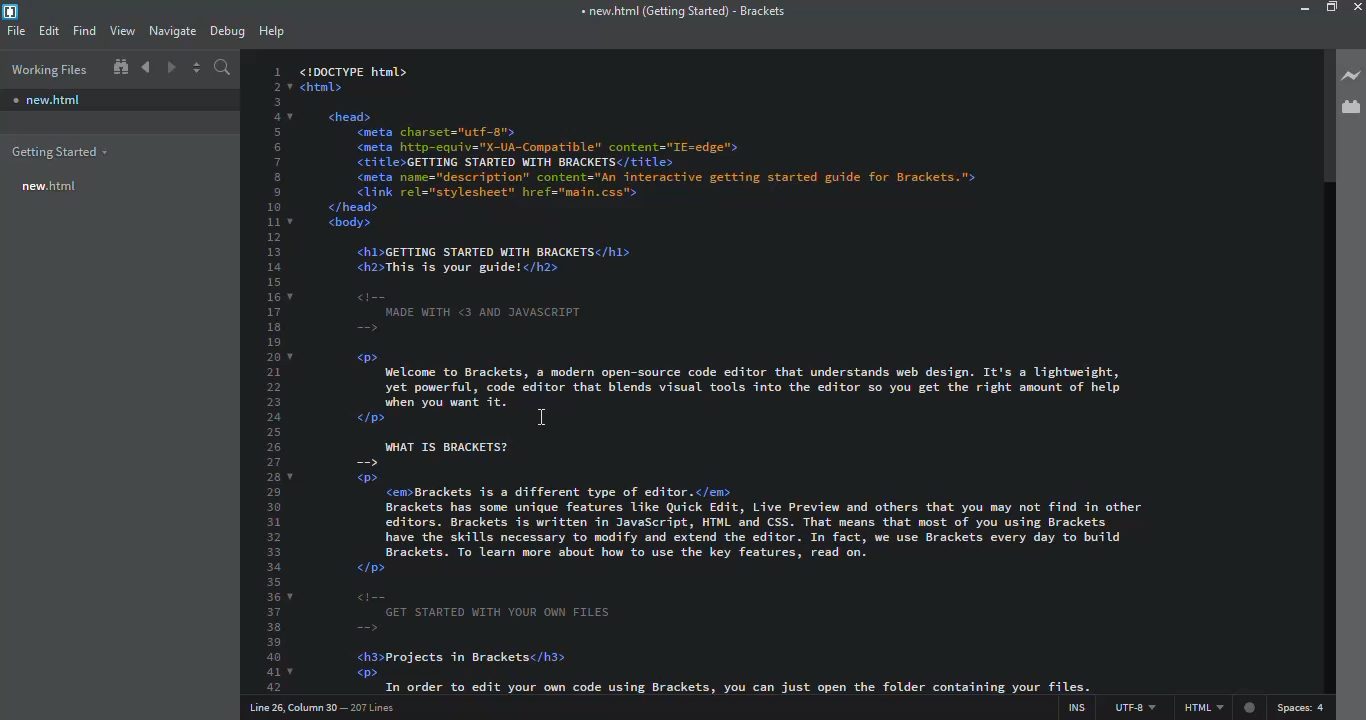 This screenshot has width=1366, height=720. Describe the element at coordinates (328, 706) in the screenshot. I see `line` at that location.